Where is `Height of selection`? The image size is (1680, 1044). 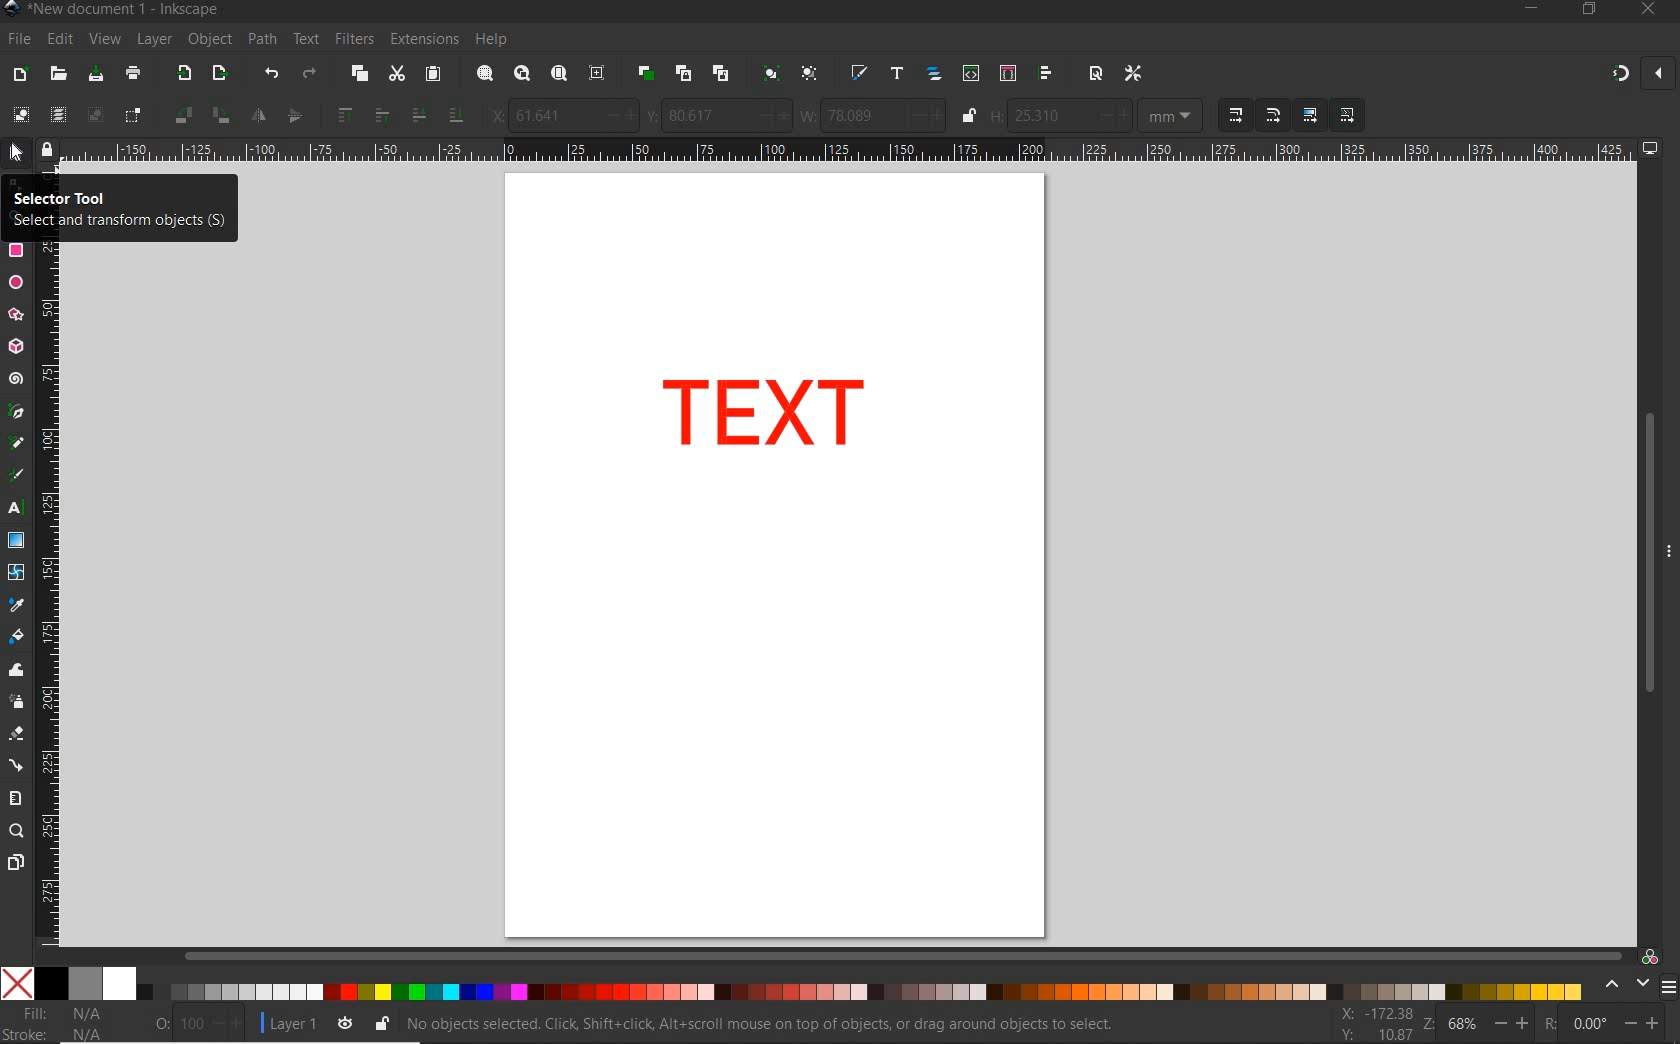
Height of selection is located at coordinates (1060, 115).